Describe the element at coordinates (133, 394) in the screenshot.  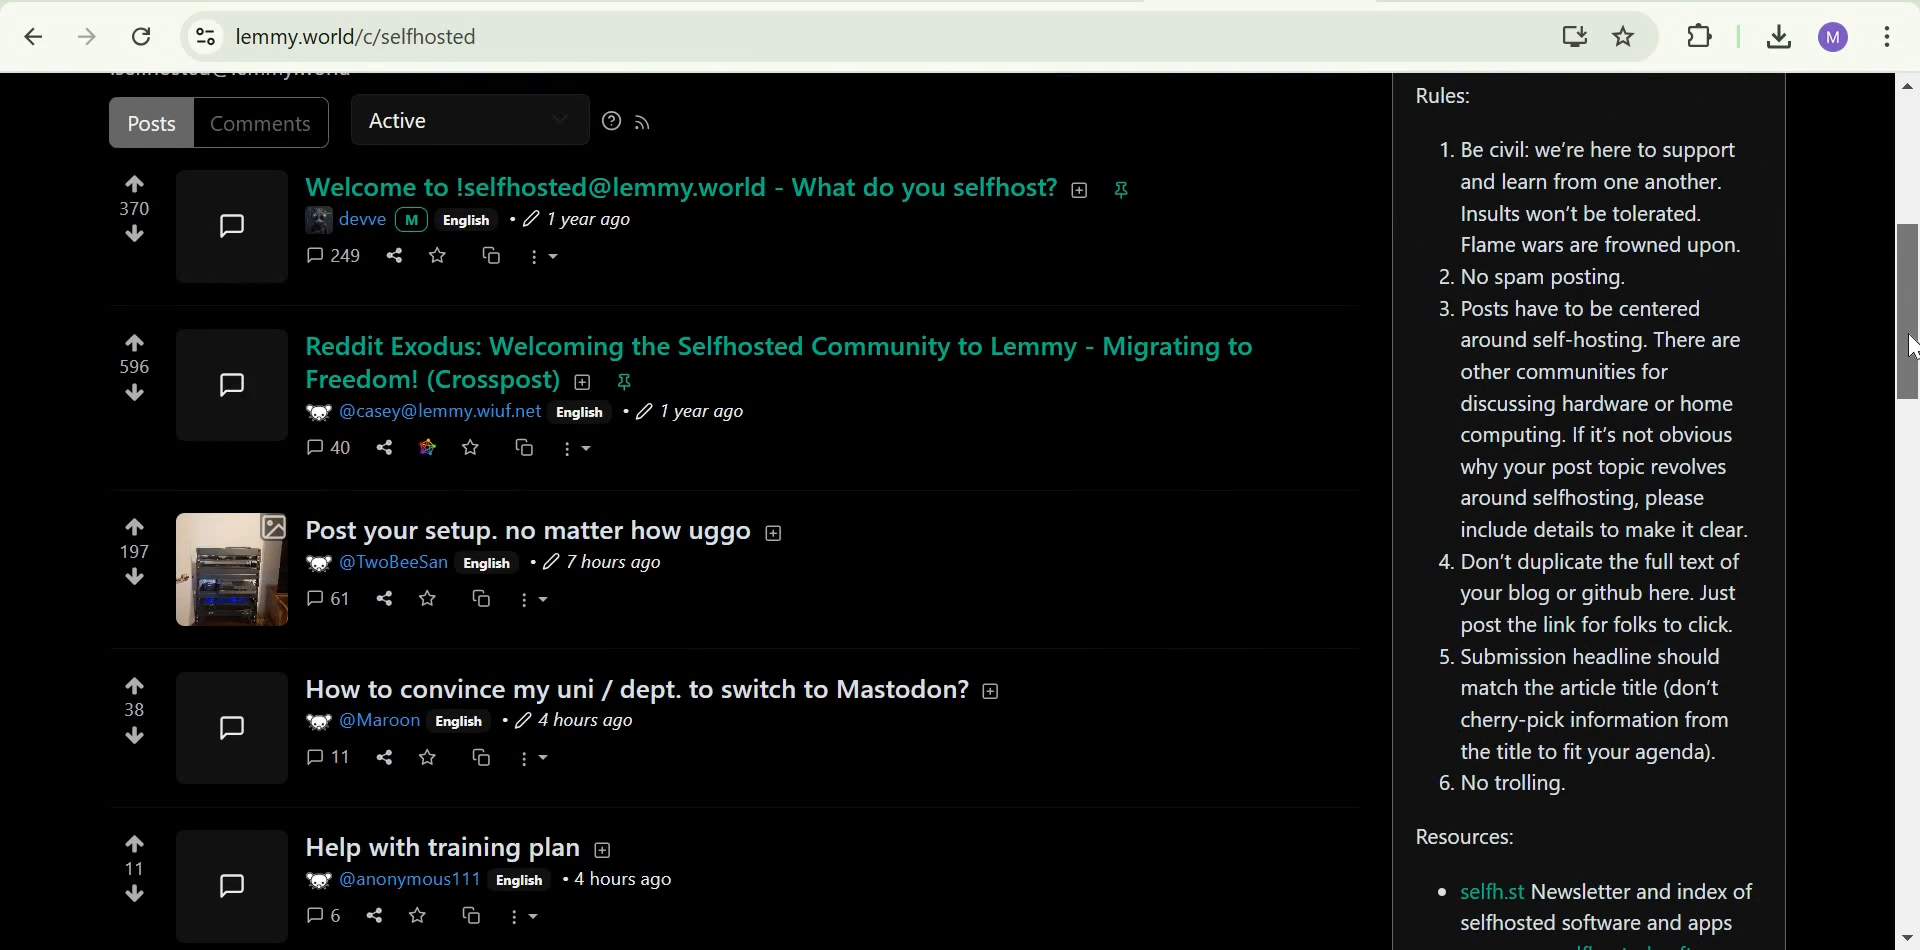
I see `downvote` at that location.